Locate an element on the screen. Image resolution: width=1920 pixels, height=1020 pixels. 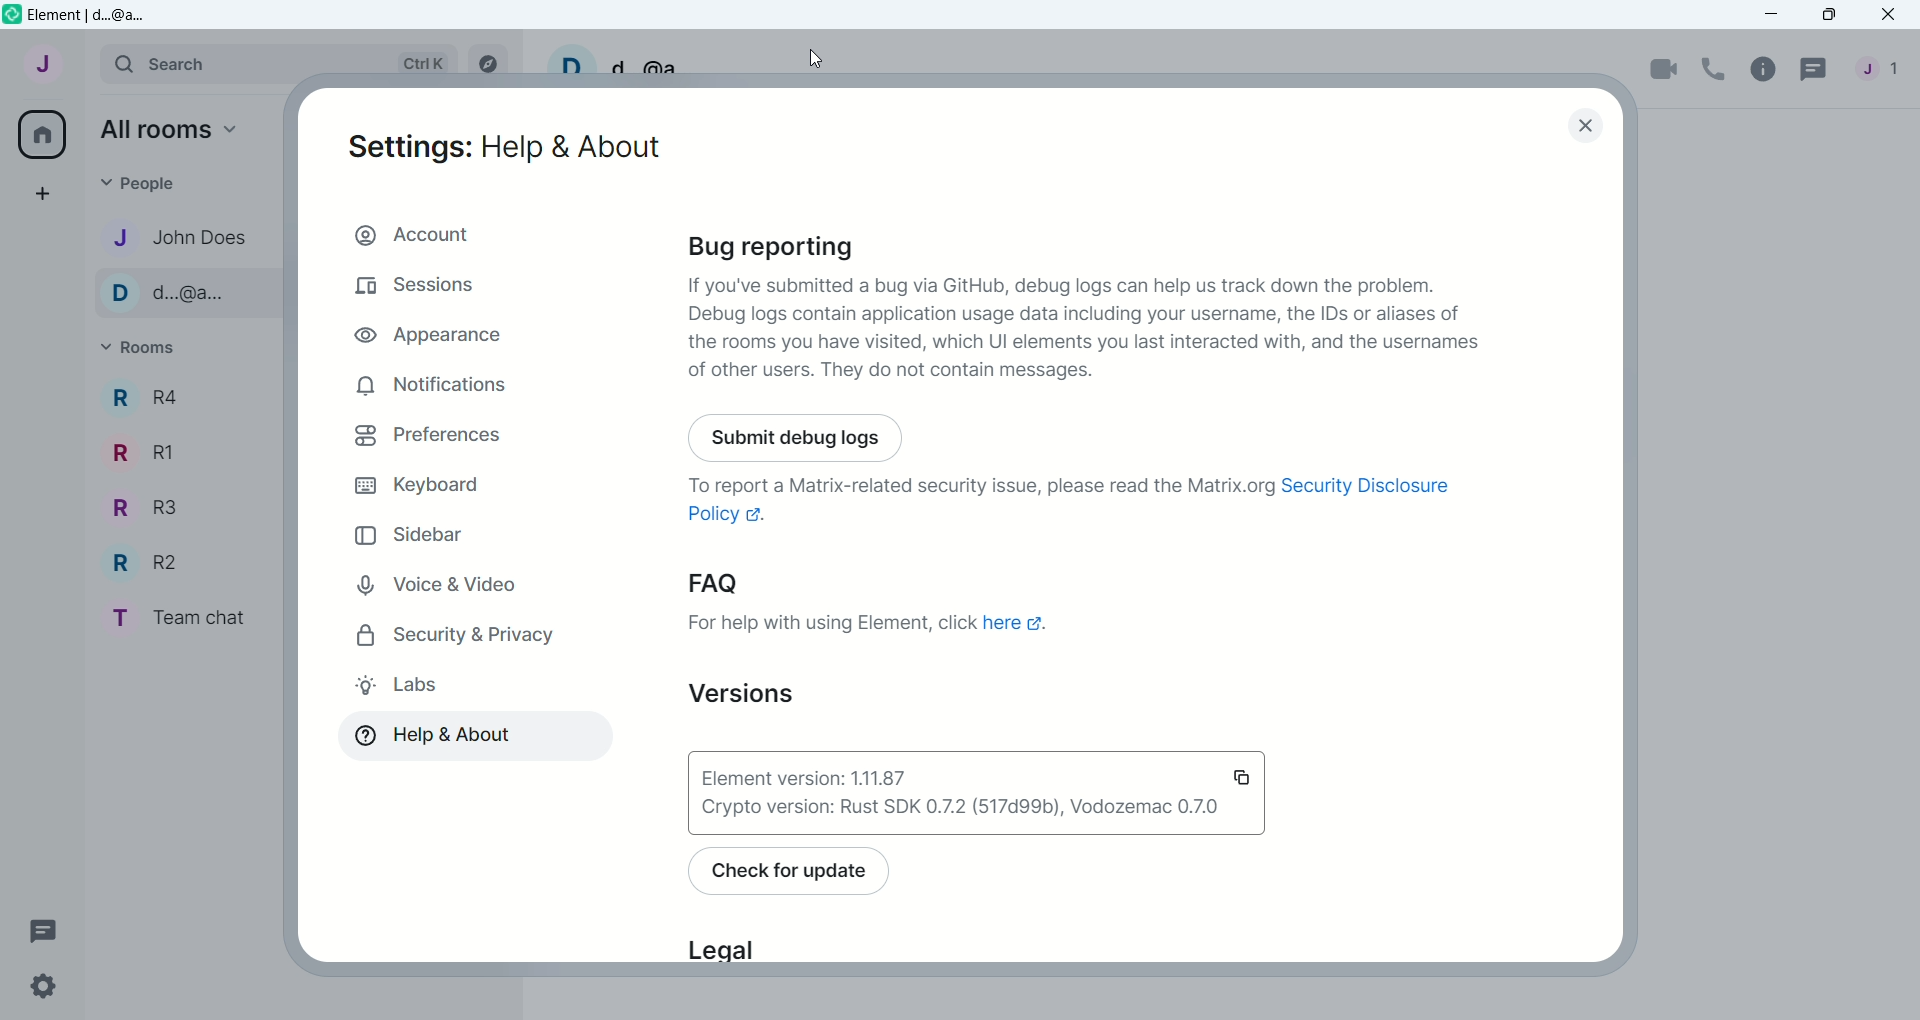
Voice call is located at coordinates (1717, 66).